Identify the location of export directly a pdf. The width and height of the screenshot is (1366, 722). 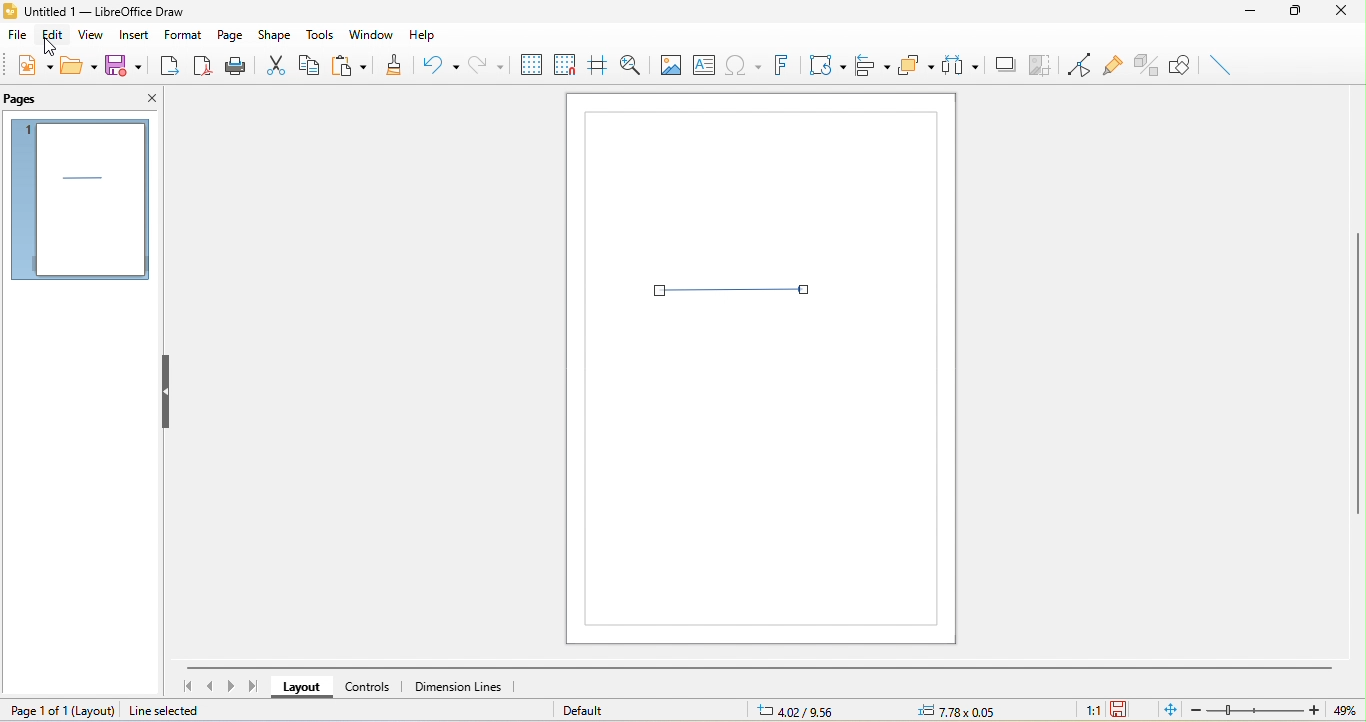
(203, 68).